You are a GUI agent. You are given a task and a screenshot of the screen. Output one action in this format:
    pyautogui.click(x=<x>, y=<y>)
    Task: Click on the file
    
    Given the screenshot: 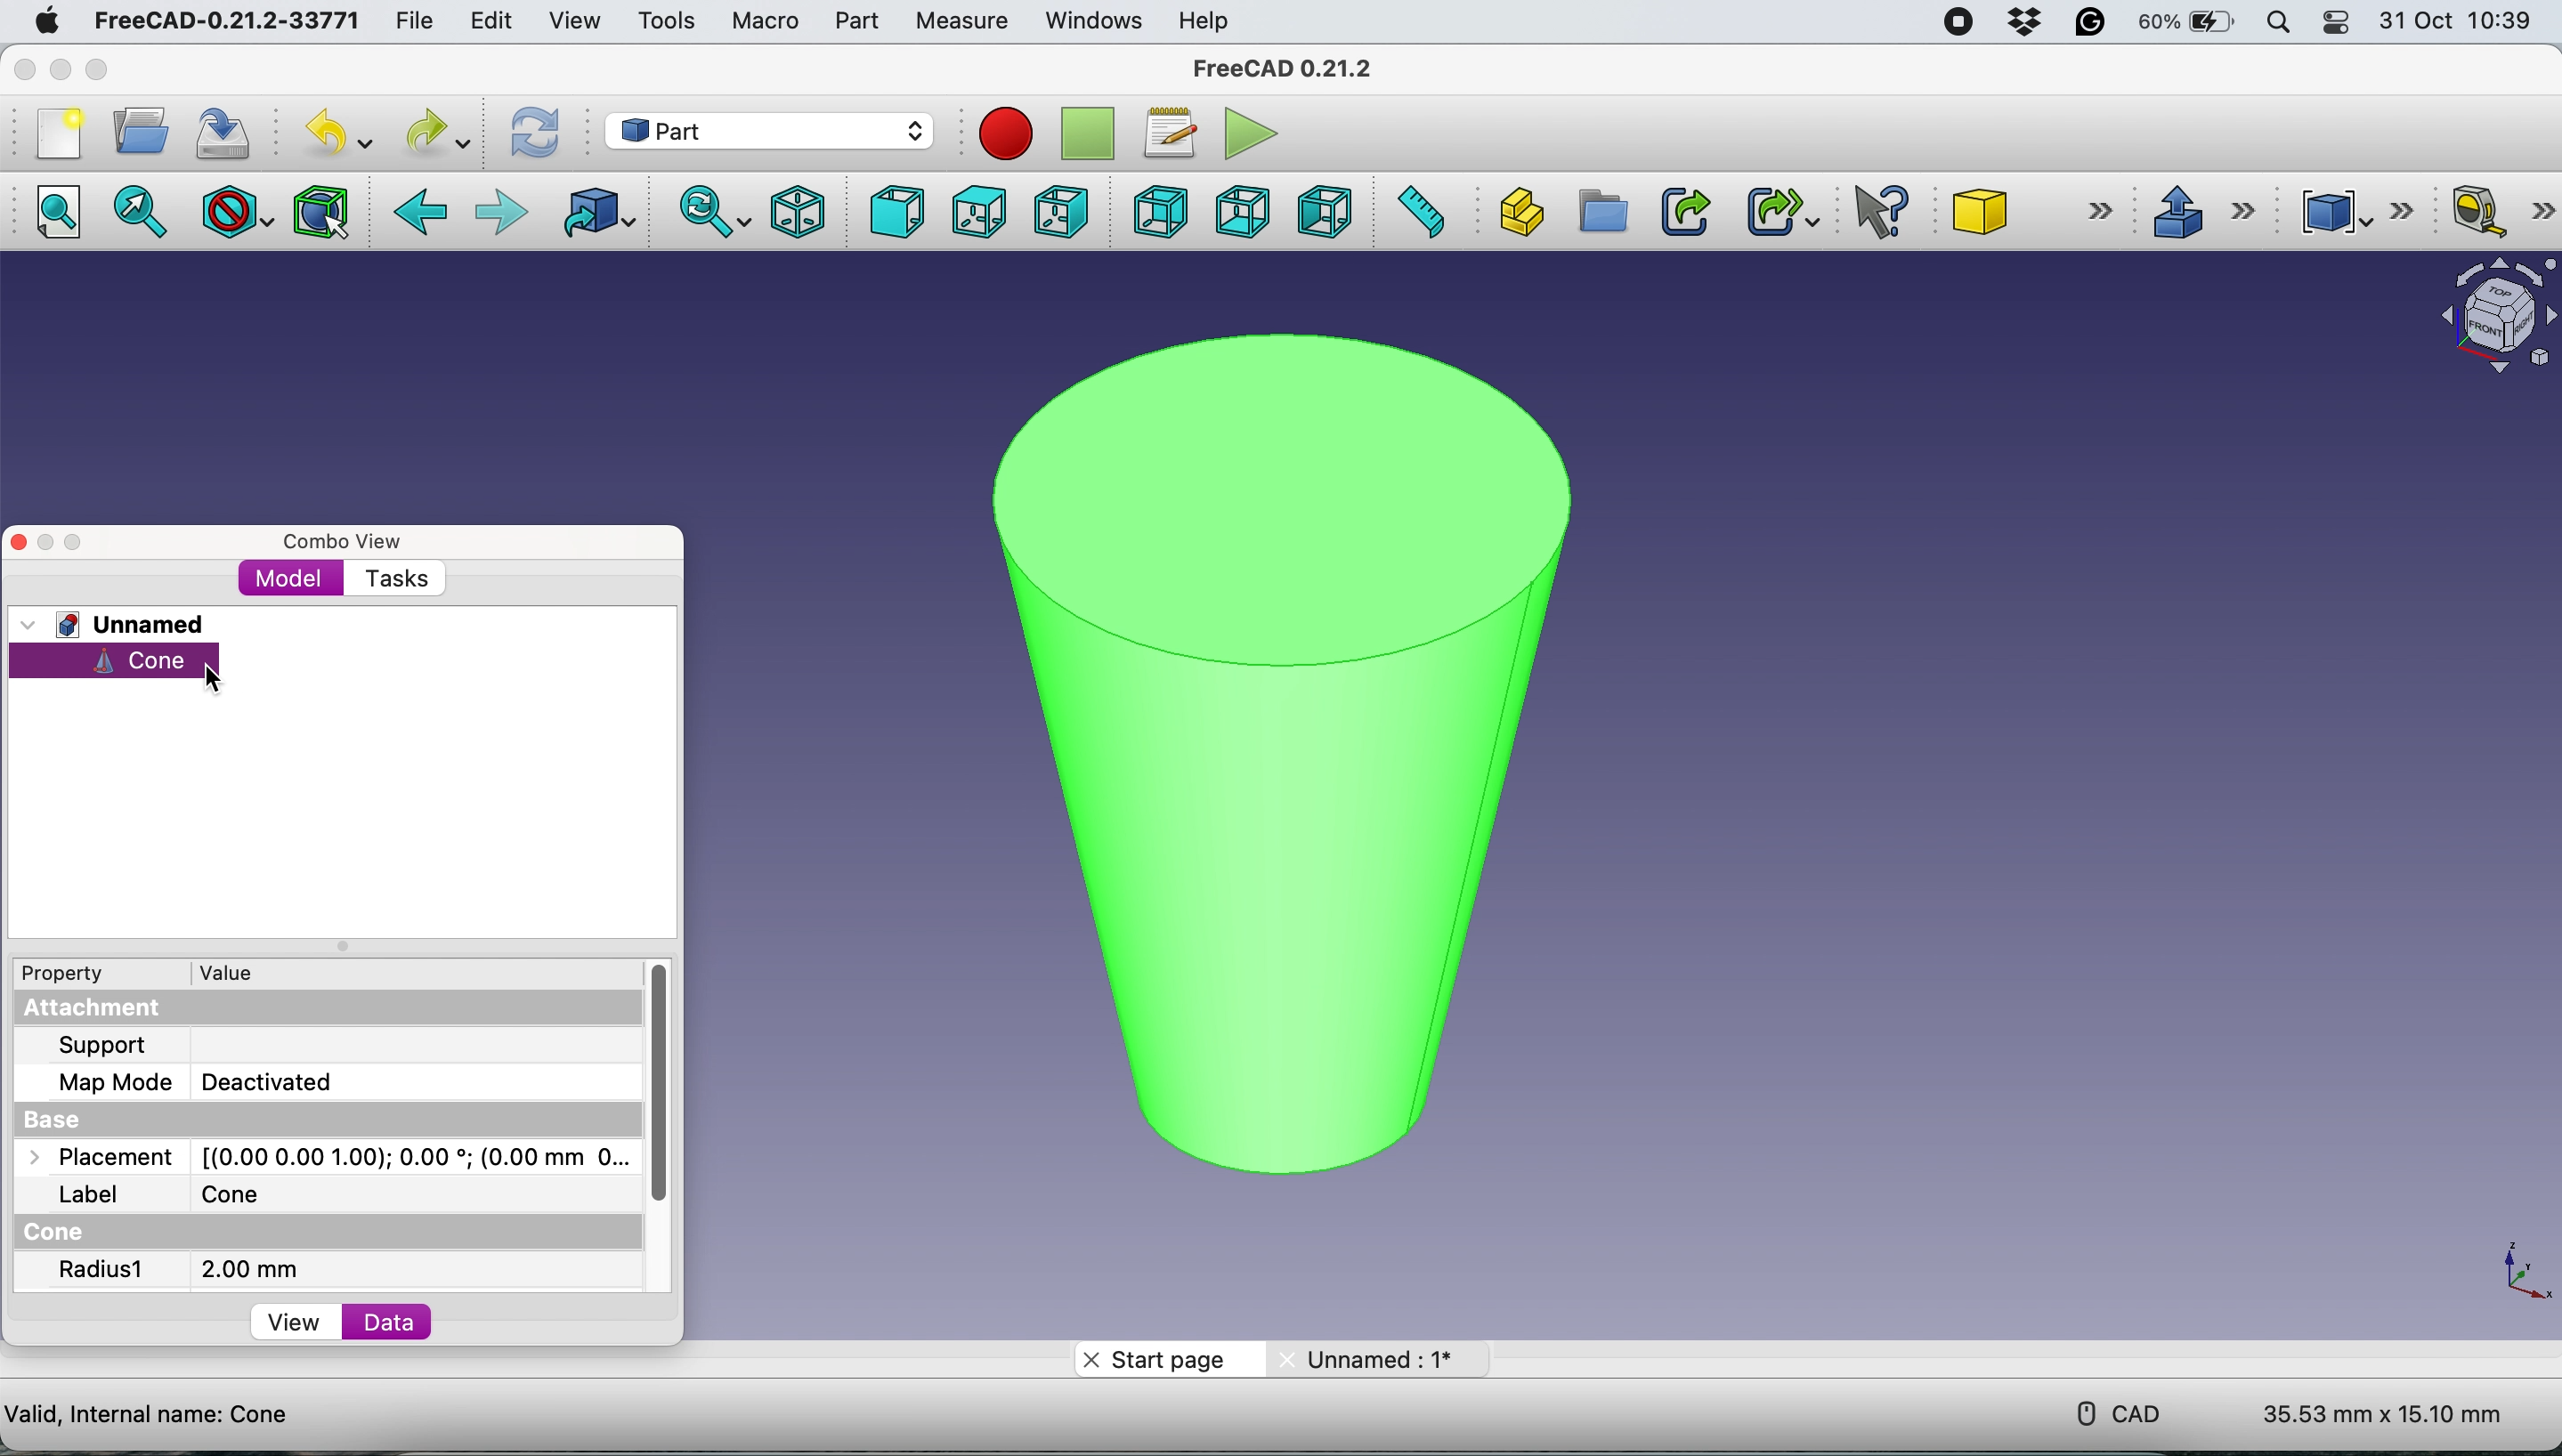 What is the action you would take?
    pyautogui.click(x=406, y=20)
    